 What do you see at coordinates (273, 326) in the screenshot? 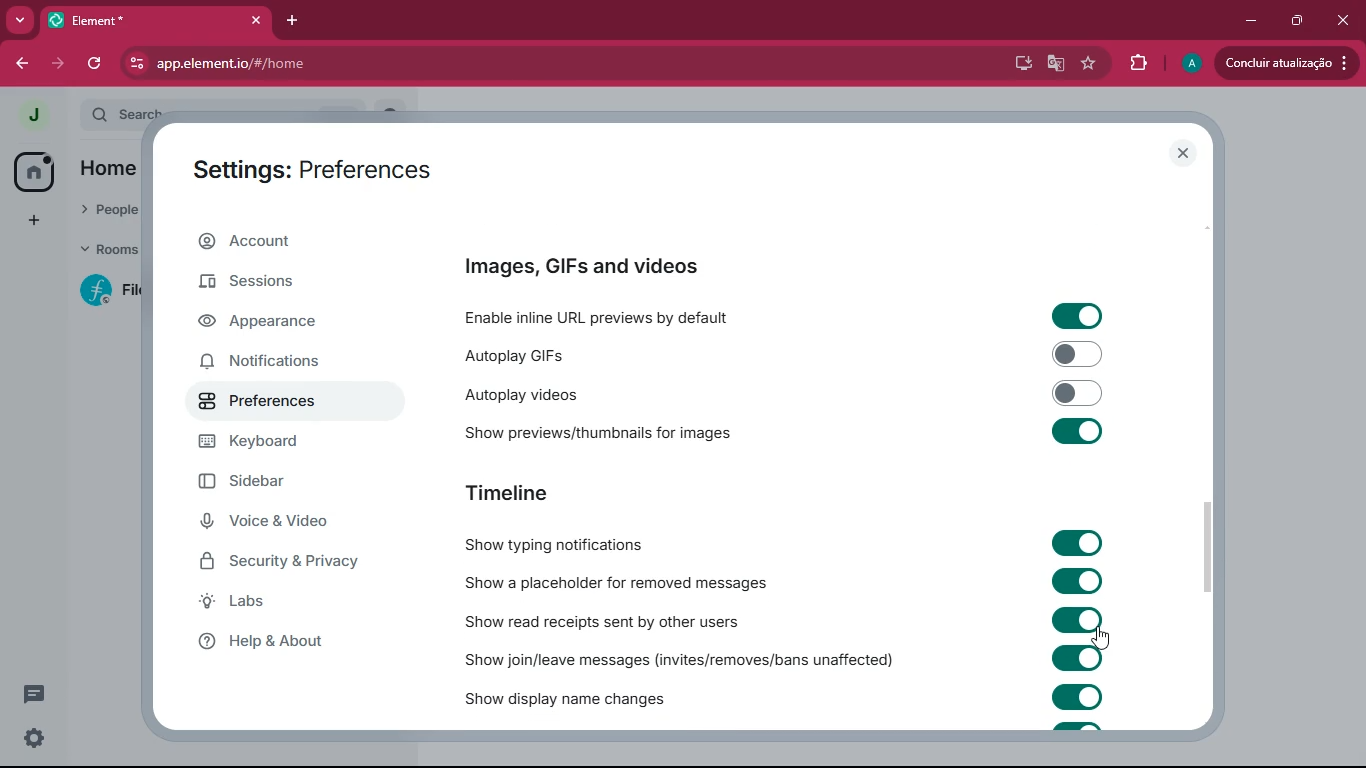
I see `appearance` at bounding box center [273, 326].